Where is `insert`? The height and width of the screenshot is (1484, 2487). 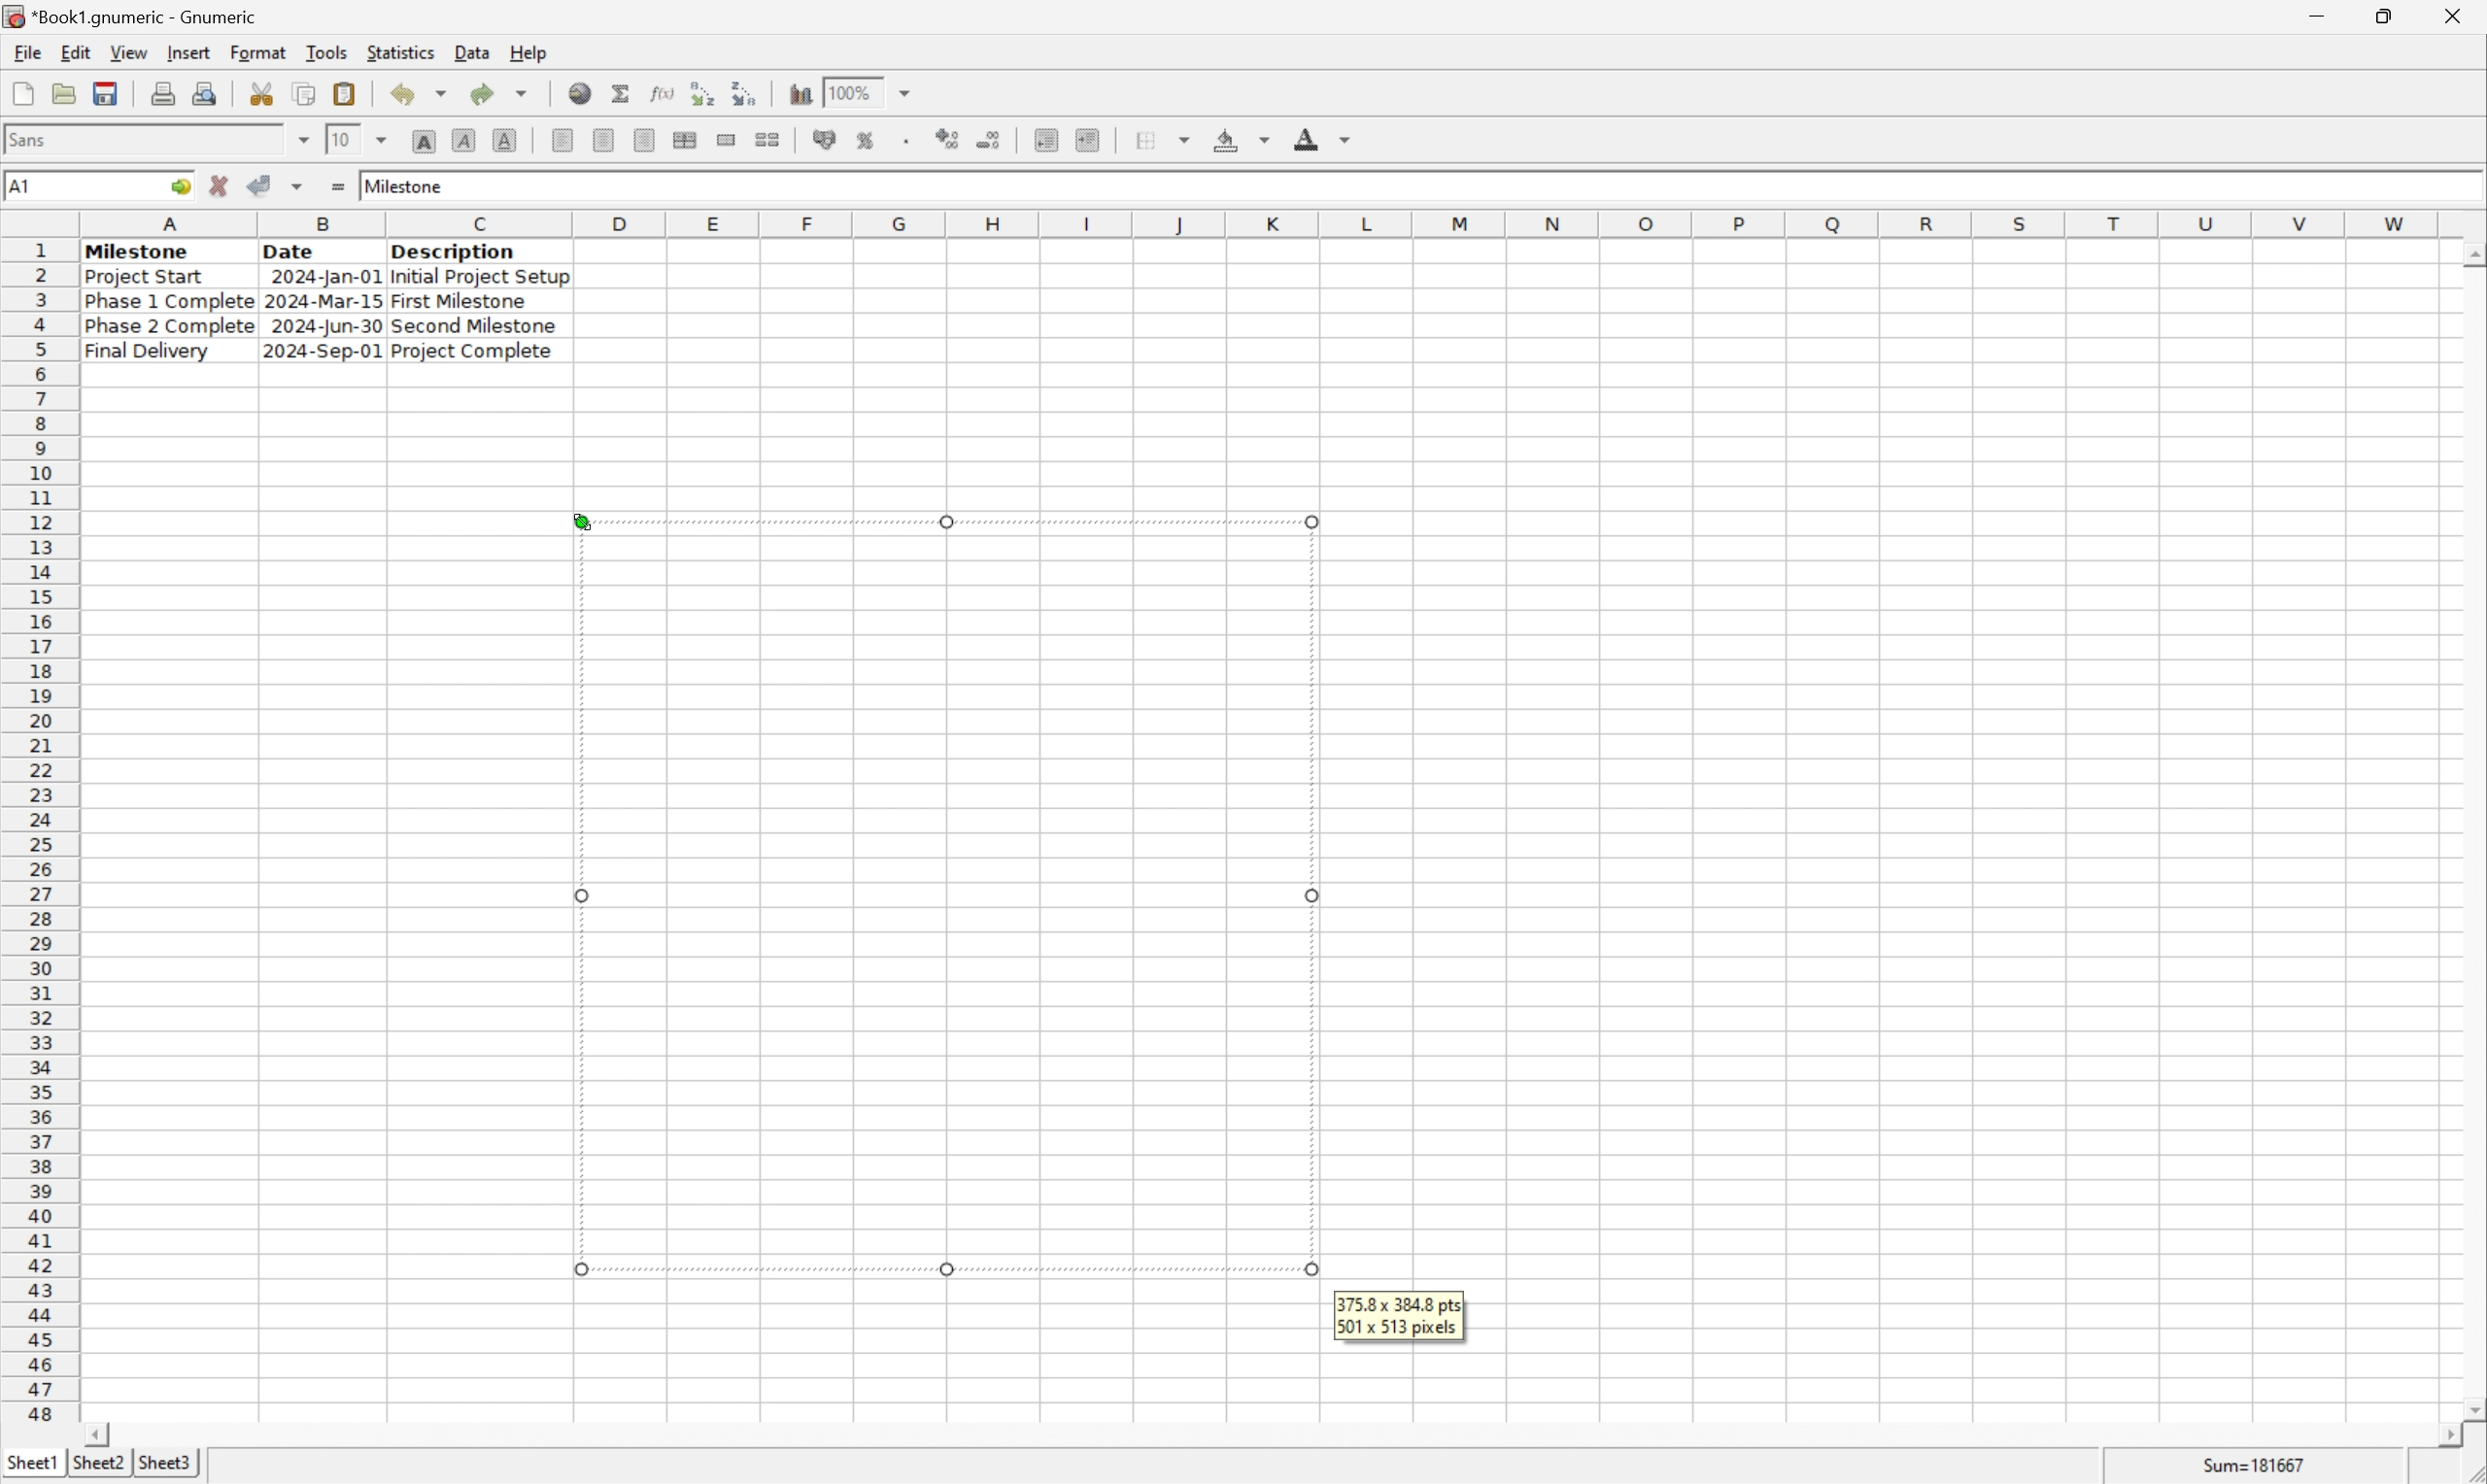
insert is located at coordinates (188, 54).